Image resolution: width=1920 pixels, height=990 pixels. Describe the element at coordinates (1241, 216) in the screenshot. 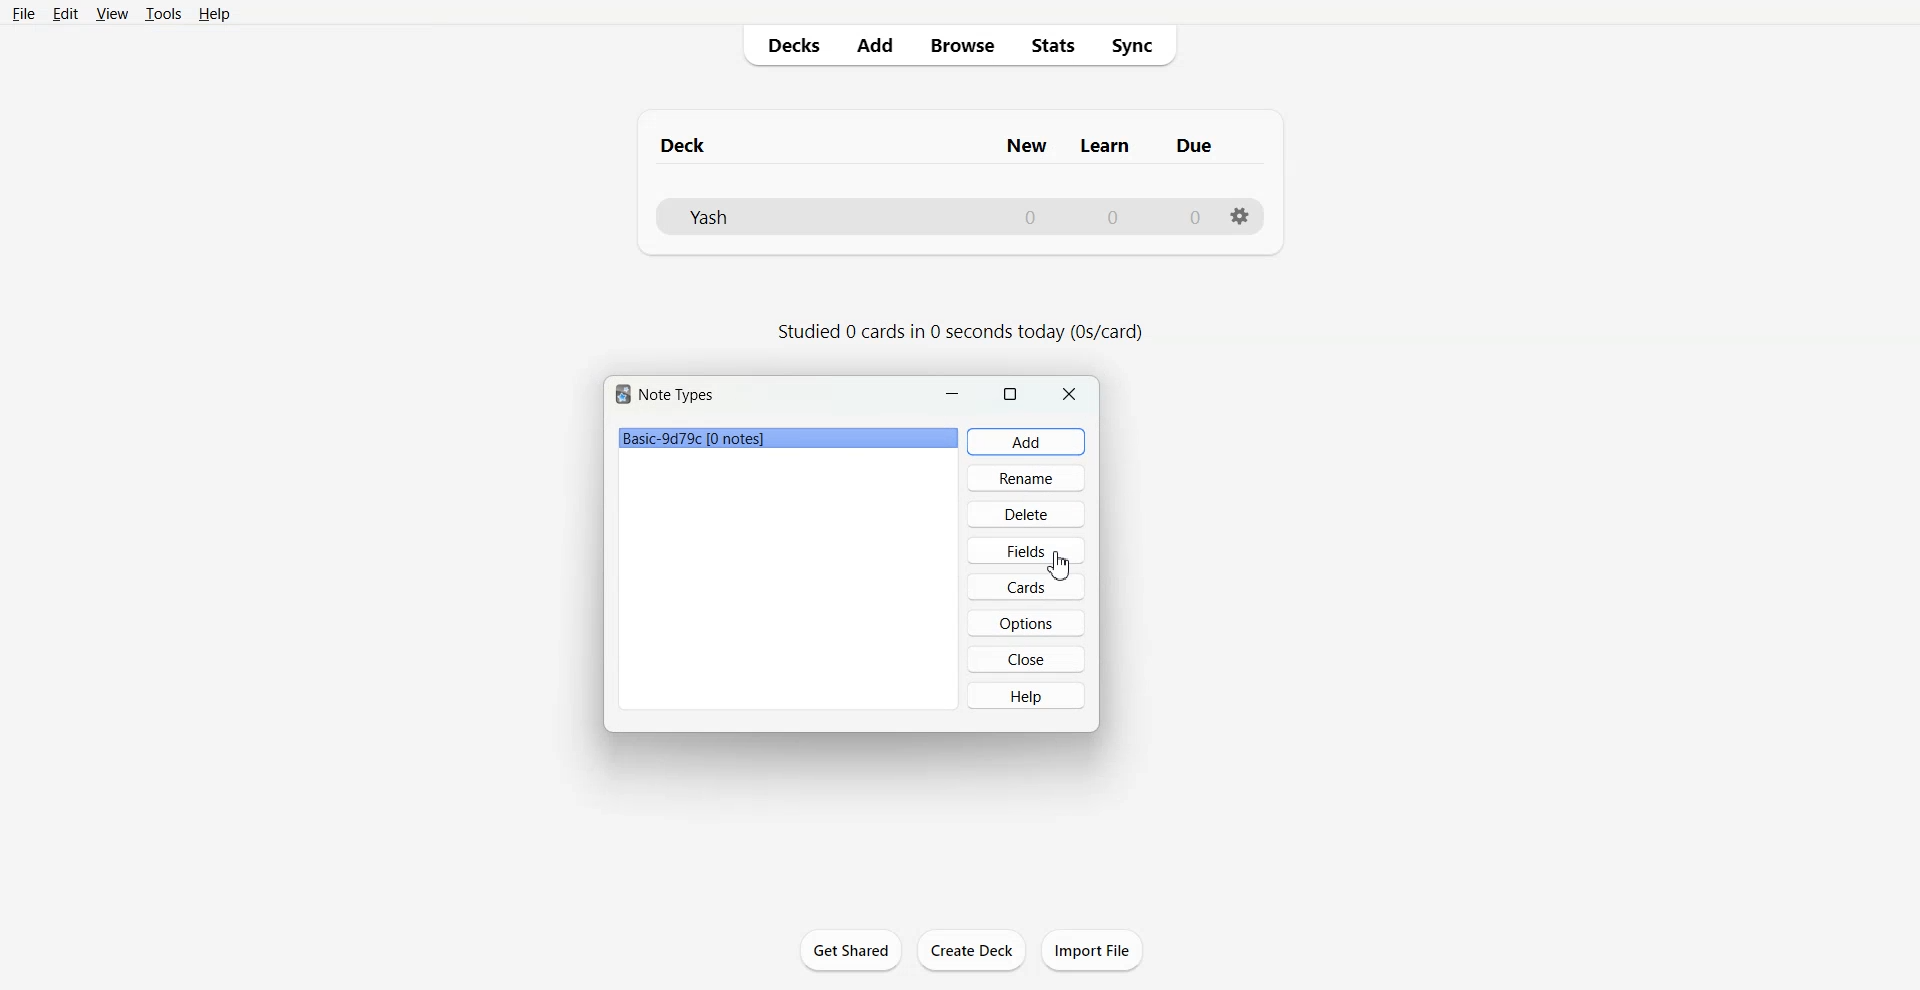

I see `Settings` at that location.